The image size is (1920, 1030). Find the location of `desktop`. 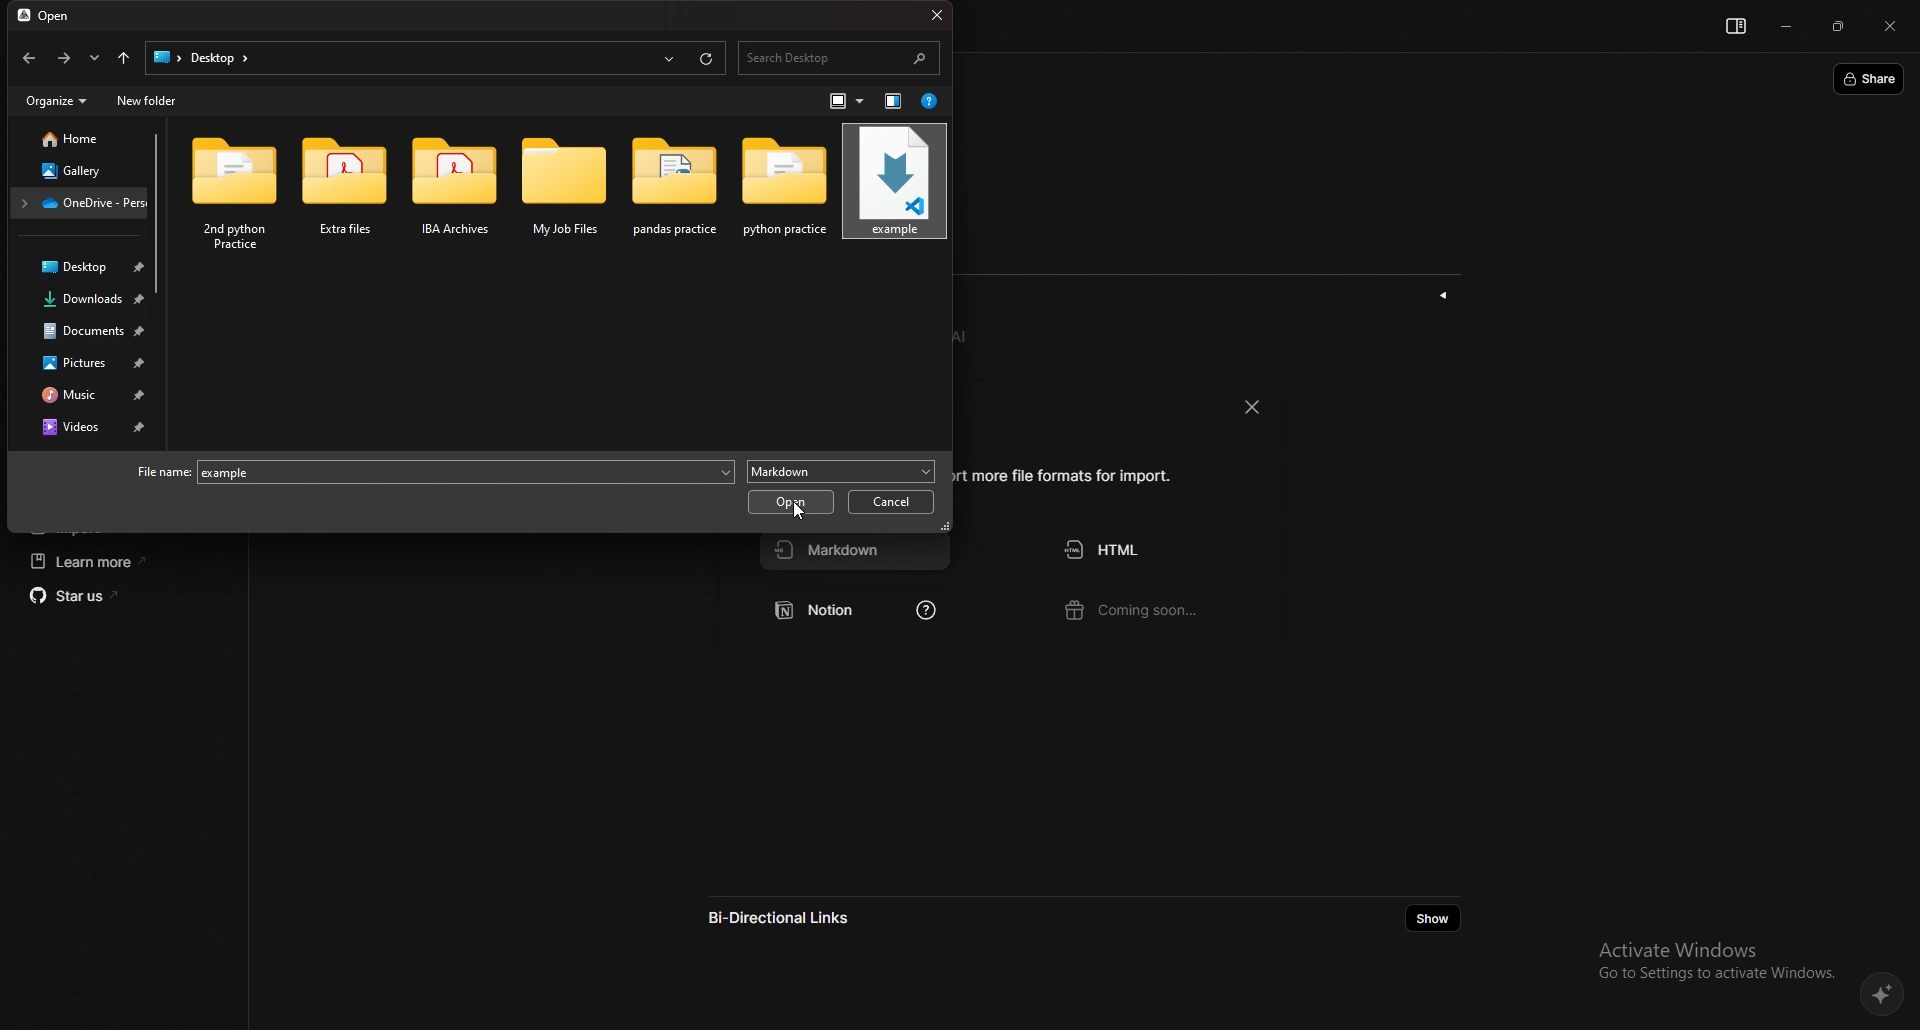

desktop is located at coordinates (84, 266).